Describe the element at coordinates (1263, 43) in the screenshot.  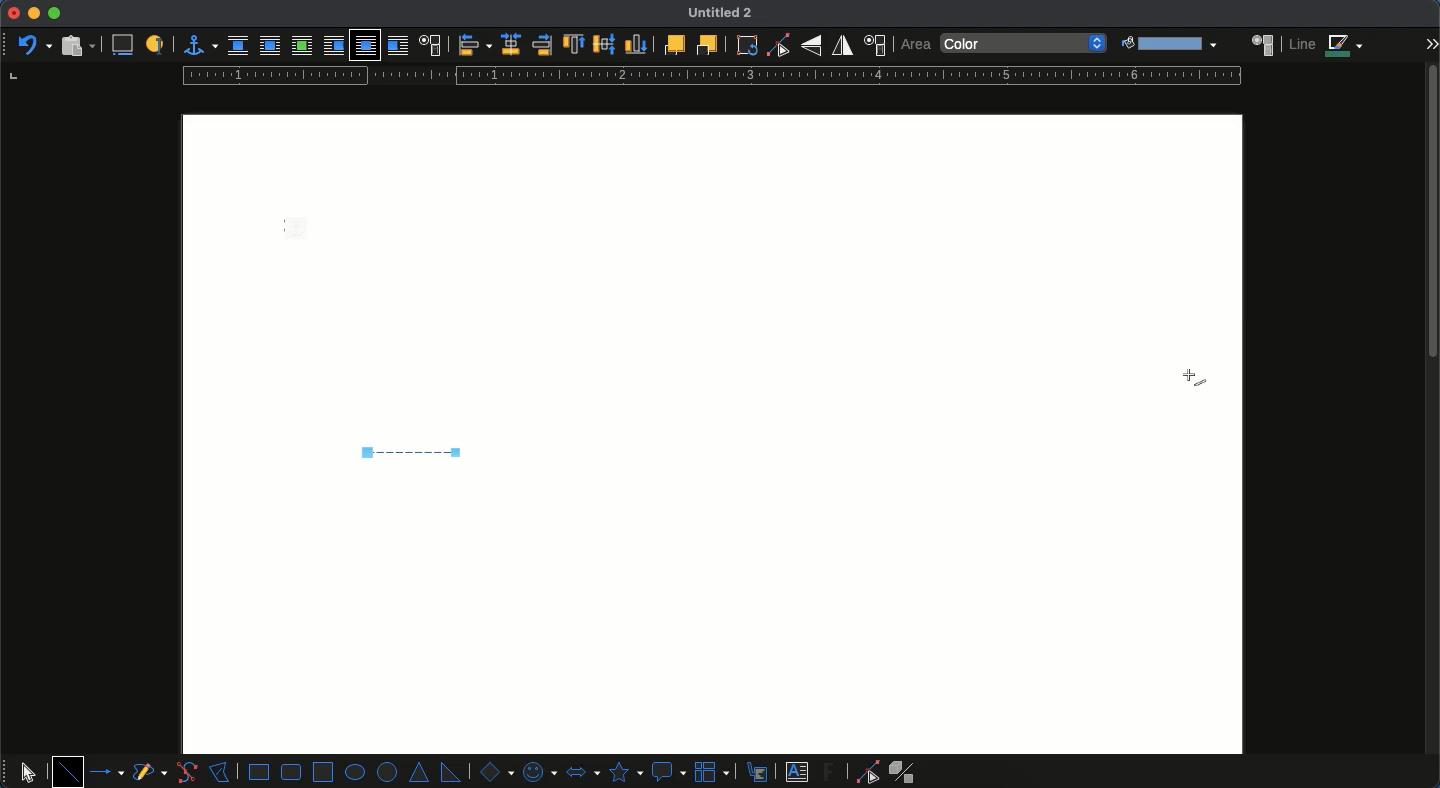
I see `area` at that location.